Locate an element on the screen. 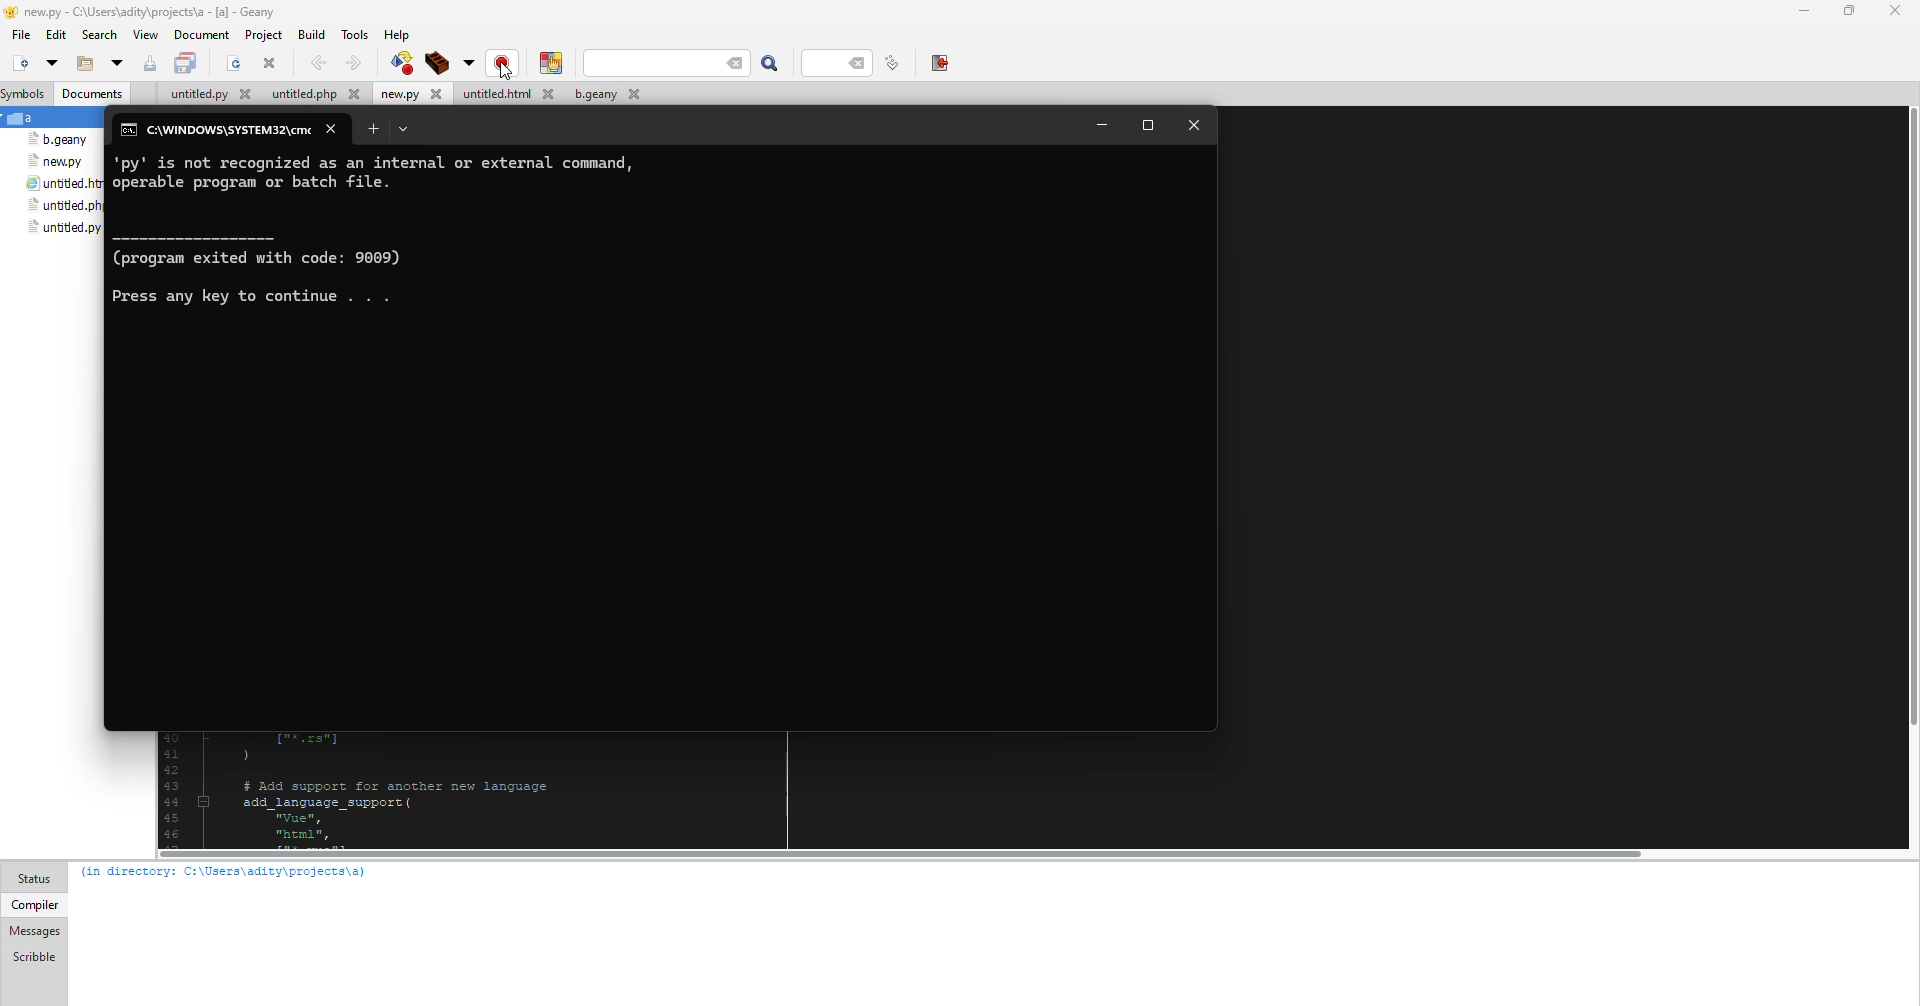 Image resolution: width=1920 pixels, height=1006 pixels. close is located at coordinates (334, 130).